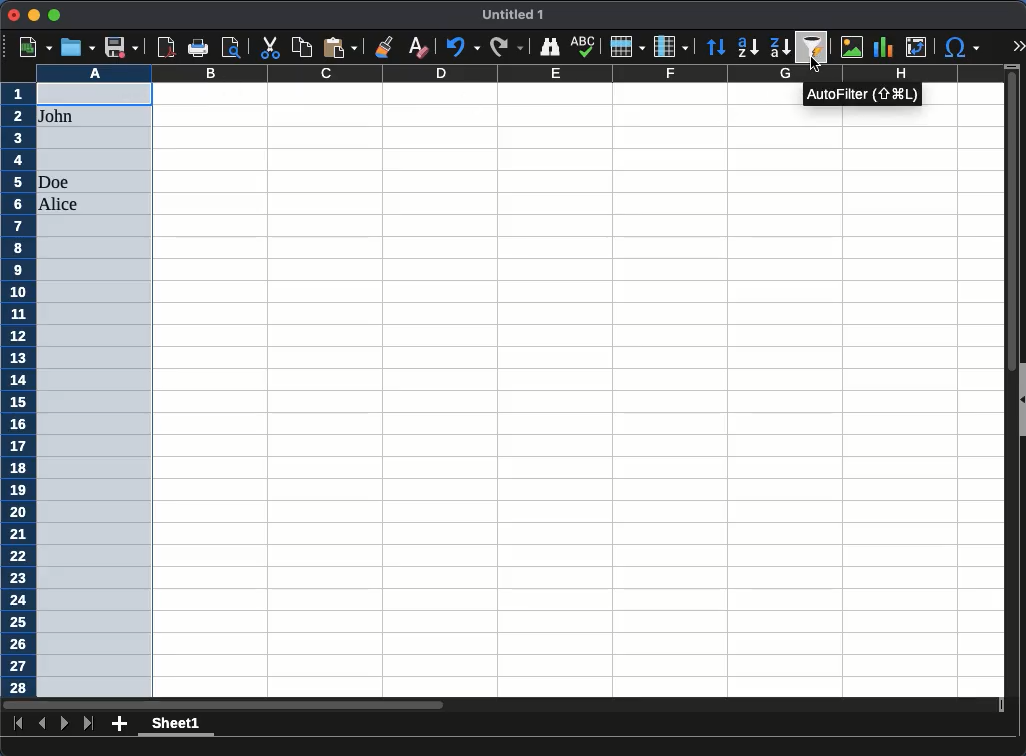 The height and width of the screenshot is (756, 1026). Describe the element at coordinates (231, 47) in the screenshot. I see `print preview` at that location.